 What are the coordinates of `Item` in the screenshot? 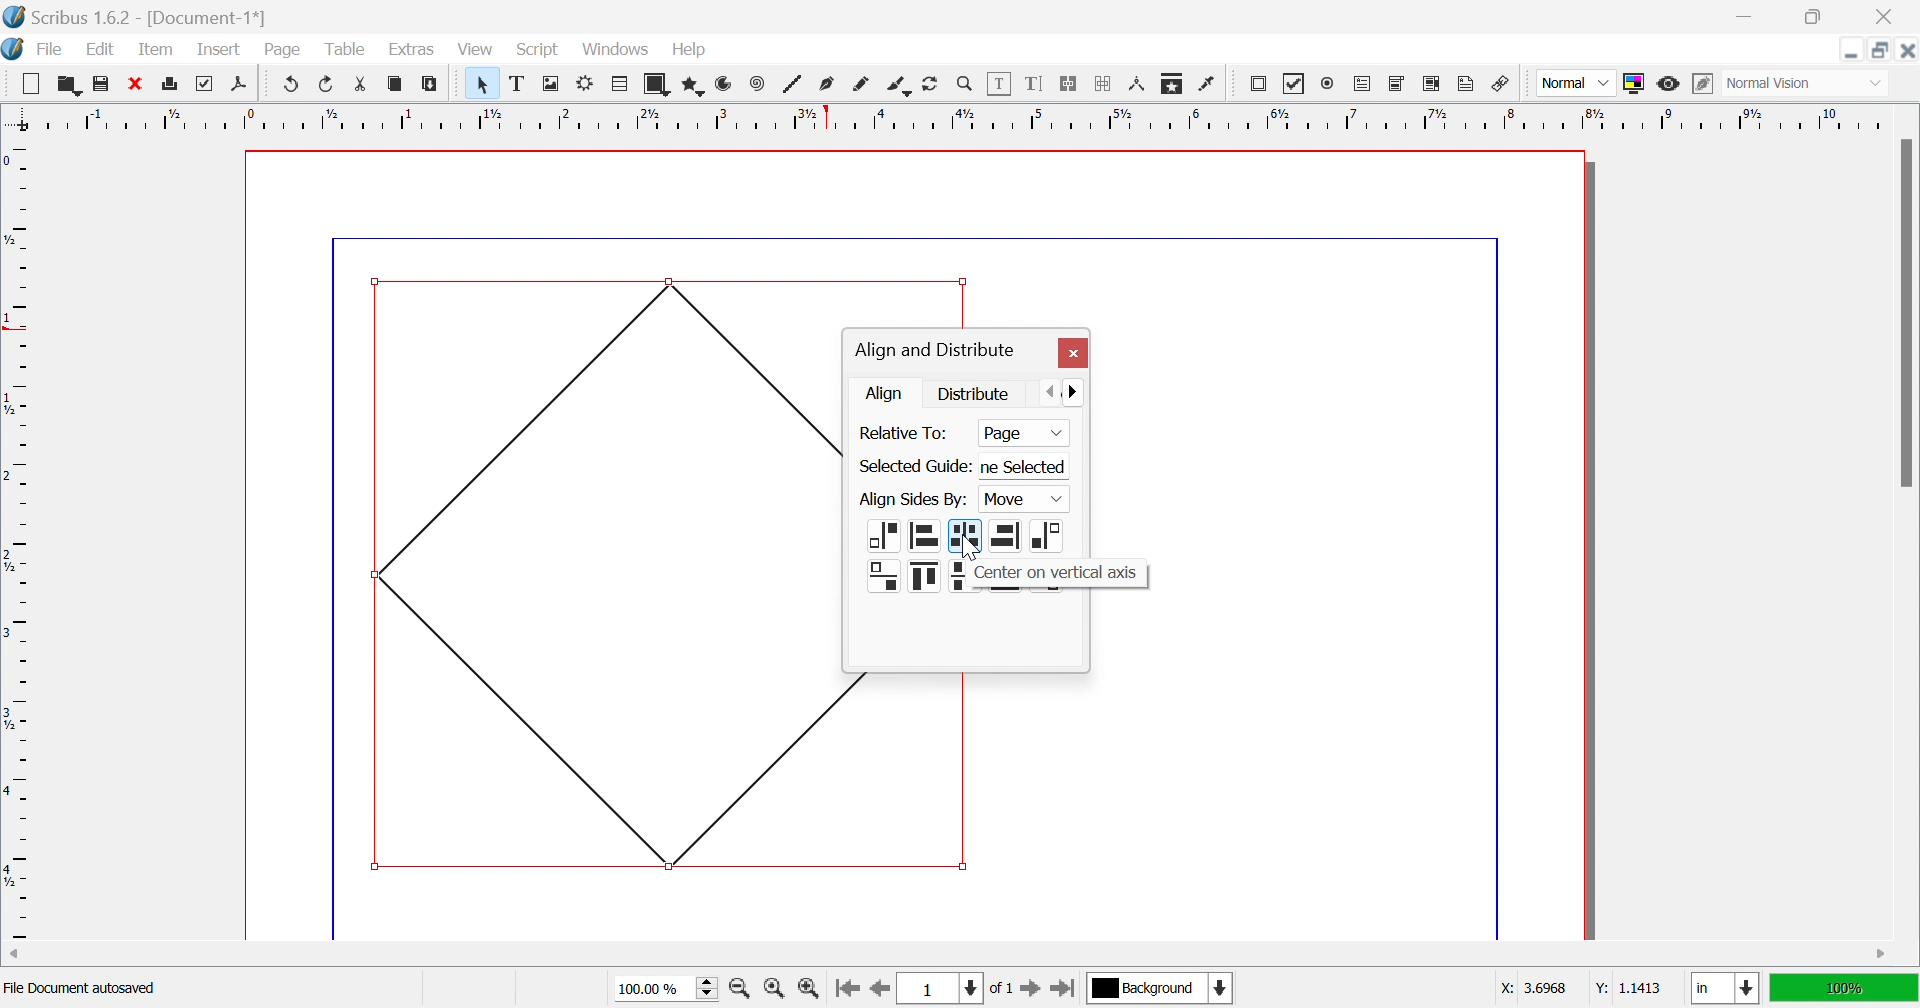 It's located at (156, 48).